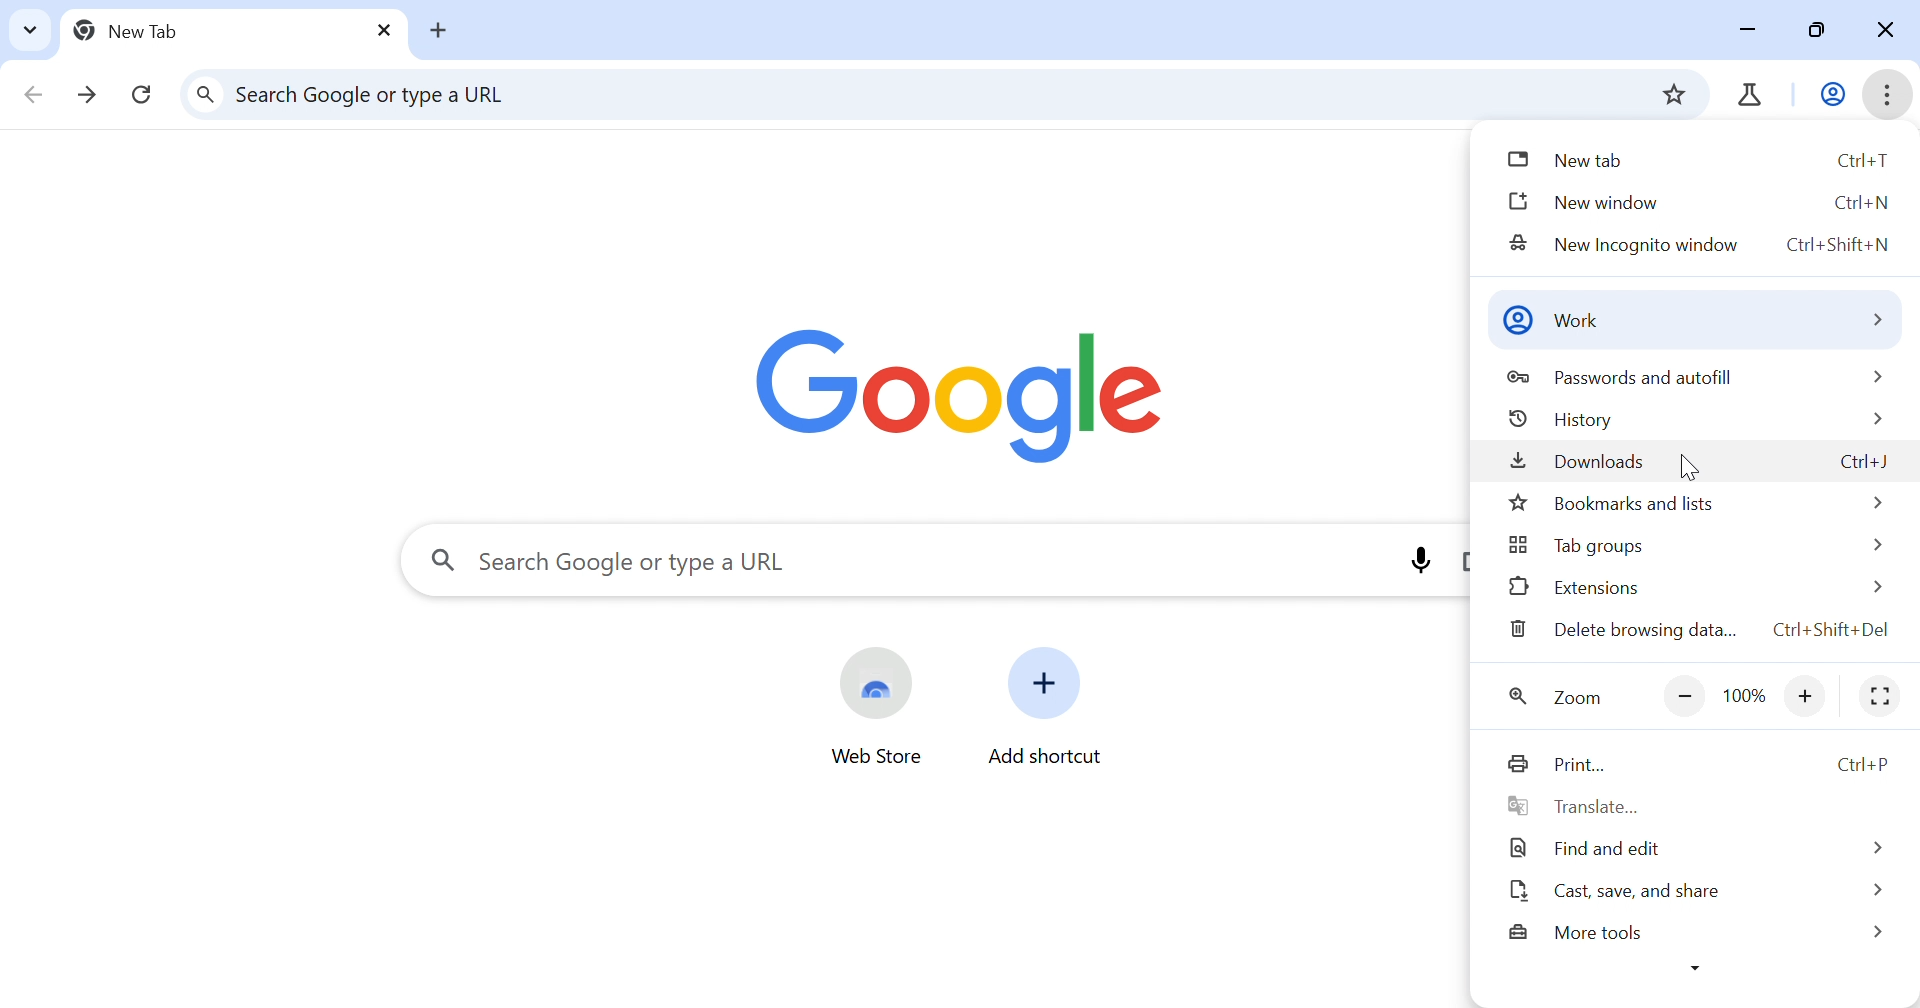 This screenshot has width=1920, height=1008. I want to click on New incognito window, so click(1627, 246).